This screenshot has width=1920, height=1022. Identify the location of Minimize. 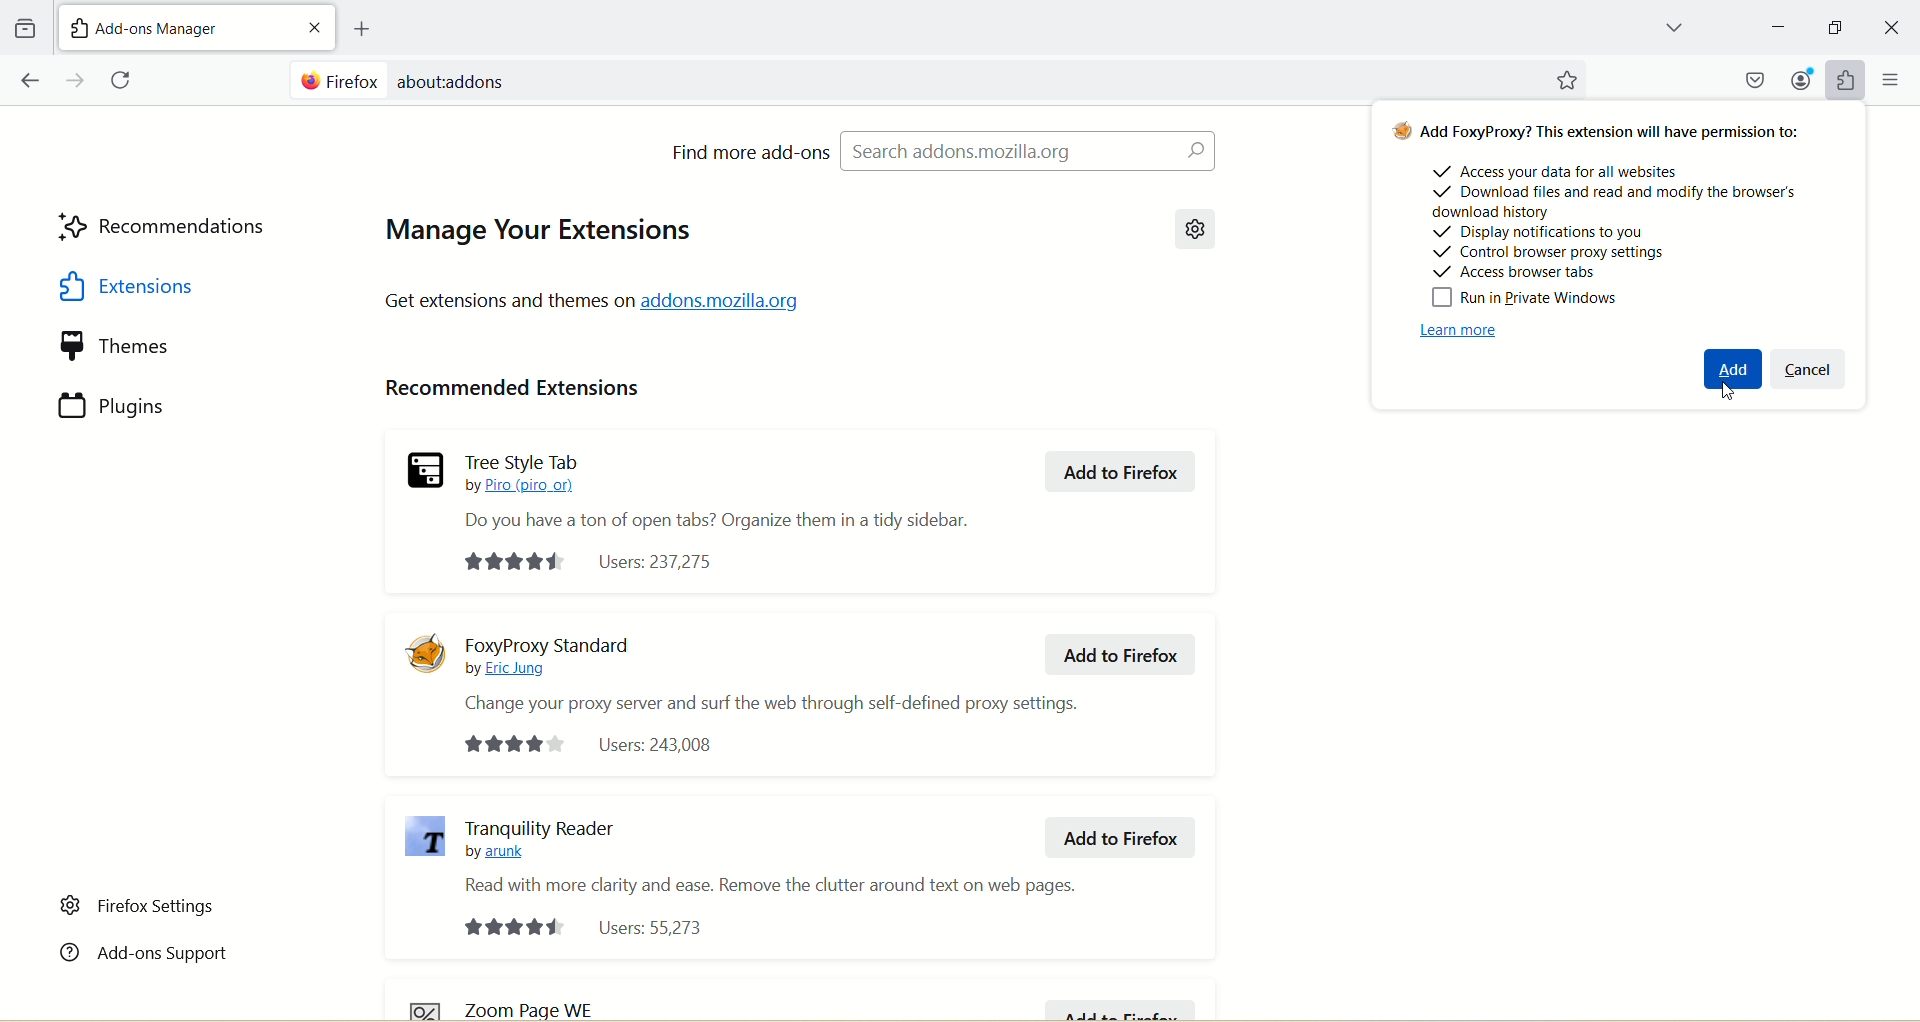
(1835, 27).